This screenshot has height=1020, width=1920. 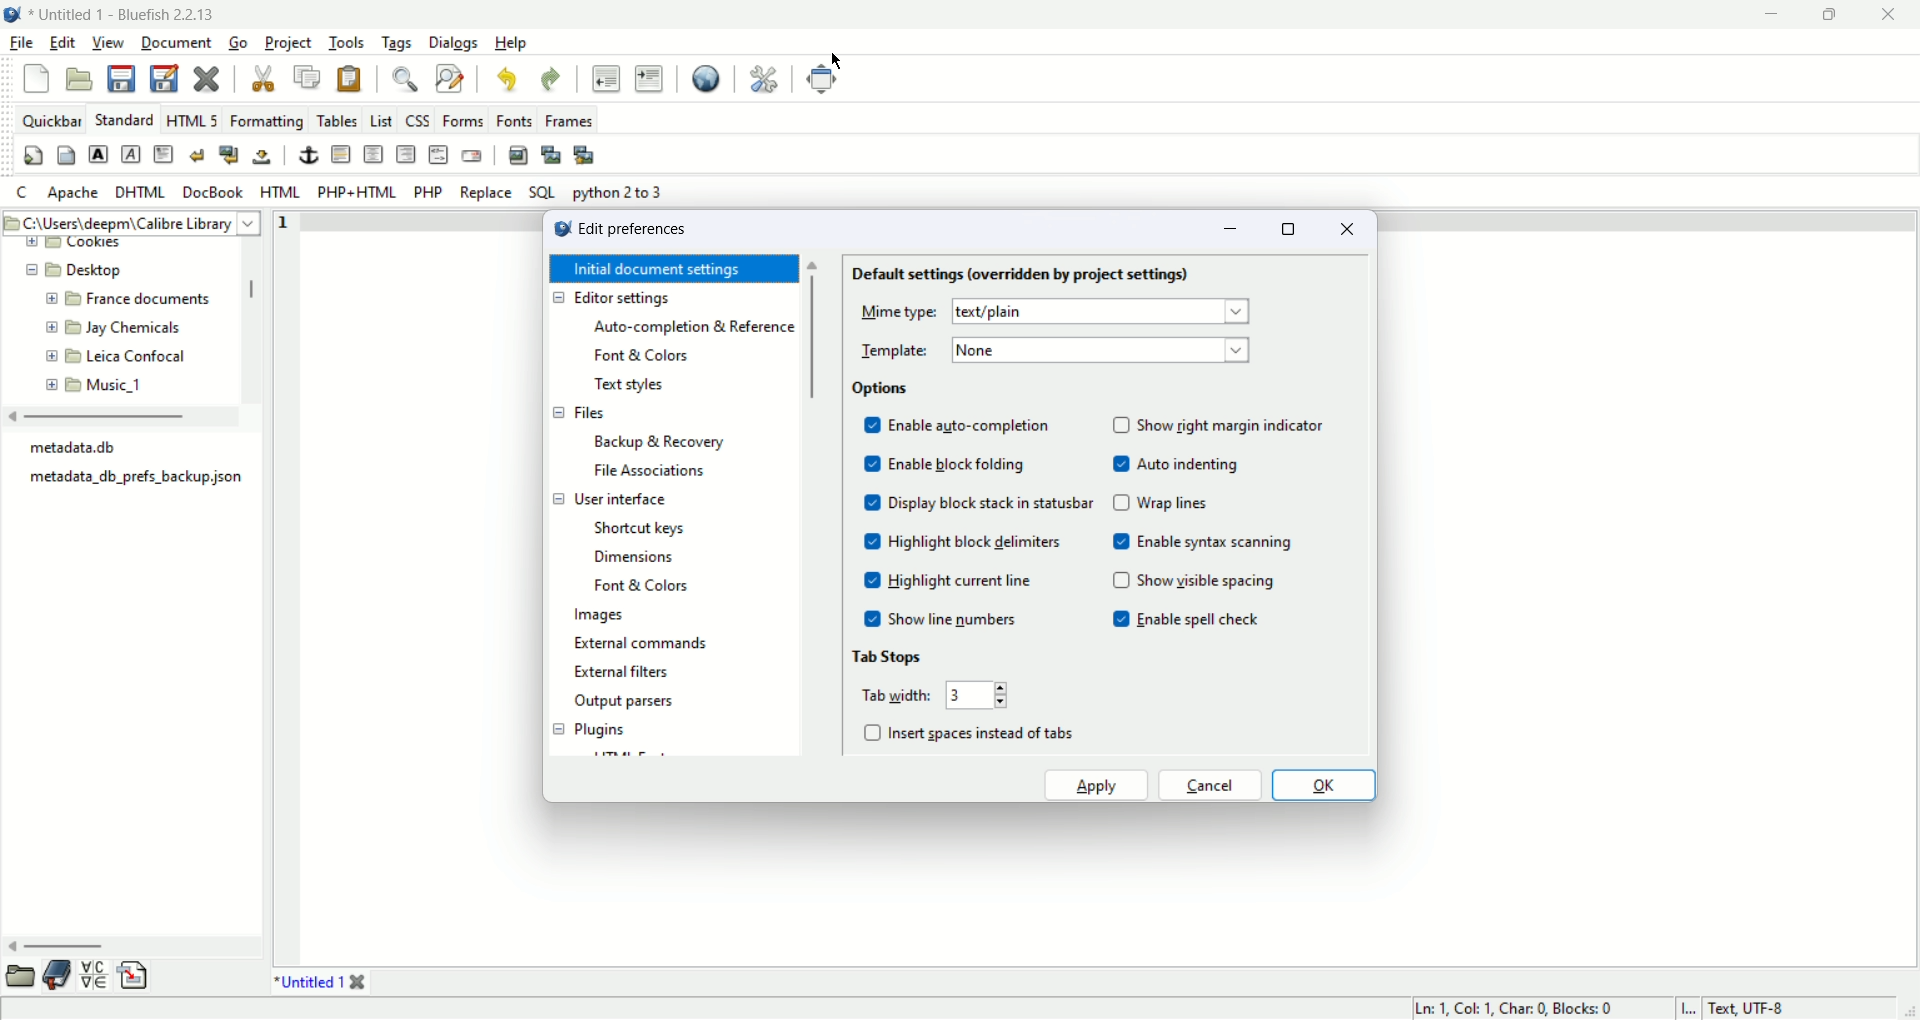 What do you see at coordinates (396, 45) in the screenshot?
I see `tags` at bounding box center [396, 45].